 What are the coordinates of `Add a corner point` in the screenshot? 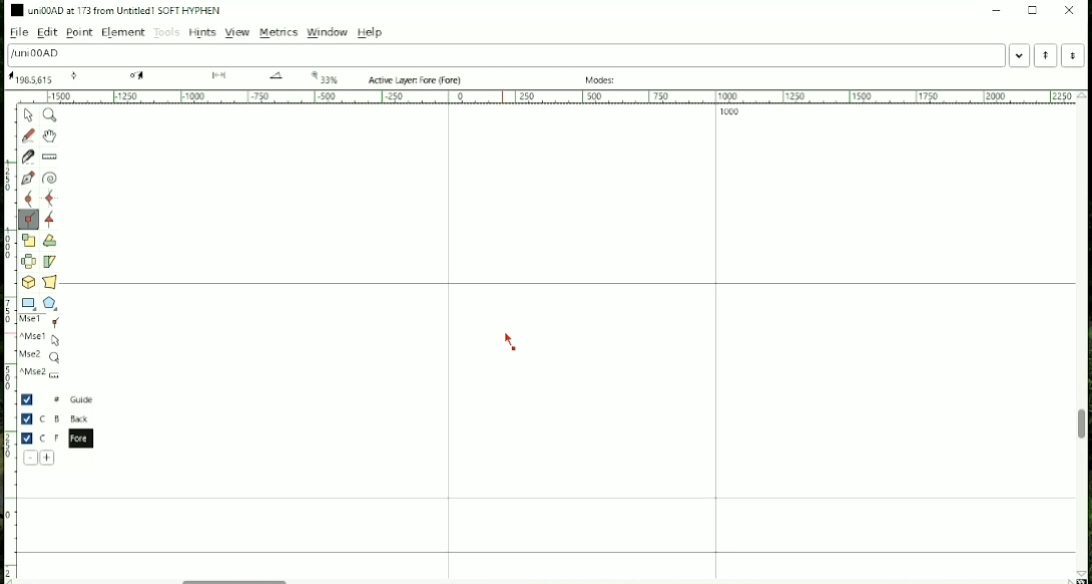 It's located at (28, 220).